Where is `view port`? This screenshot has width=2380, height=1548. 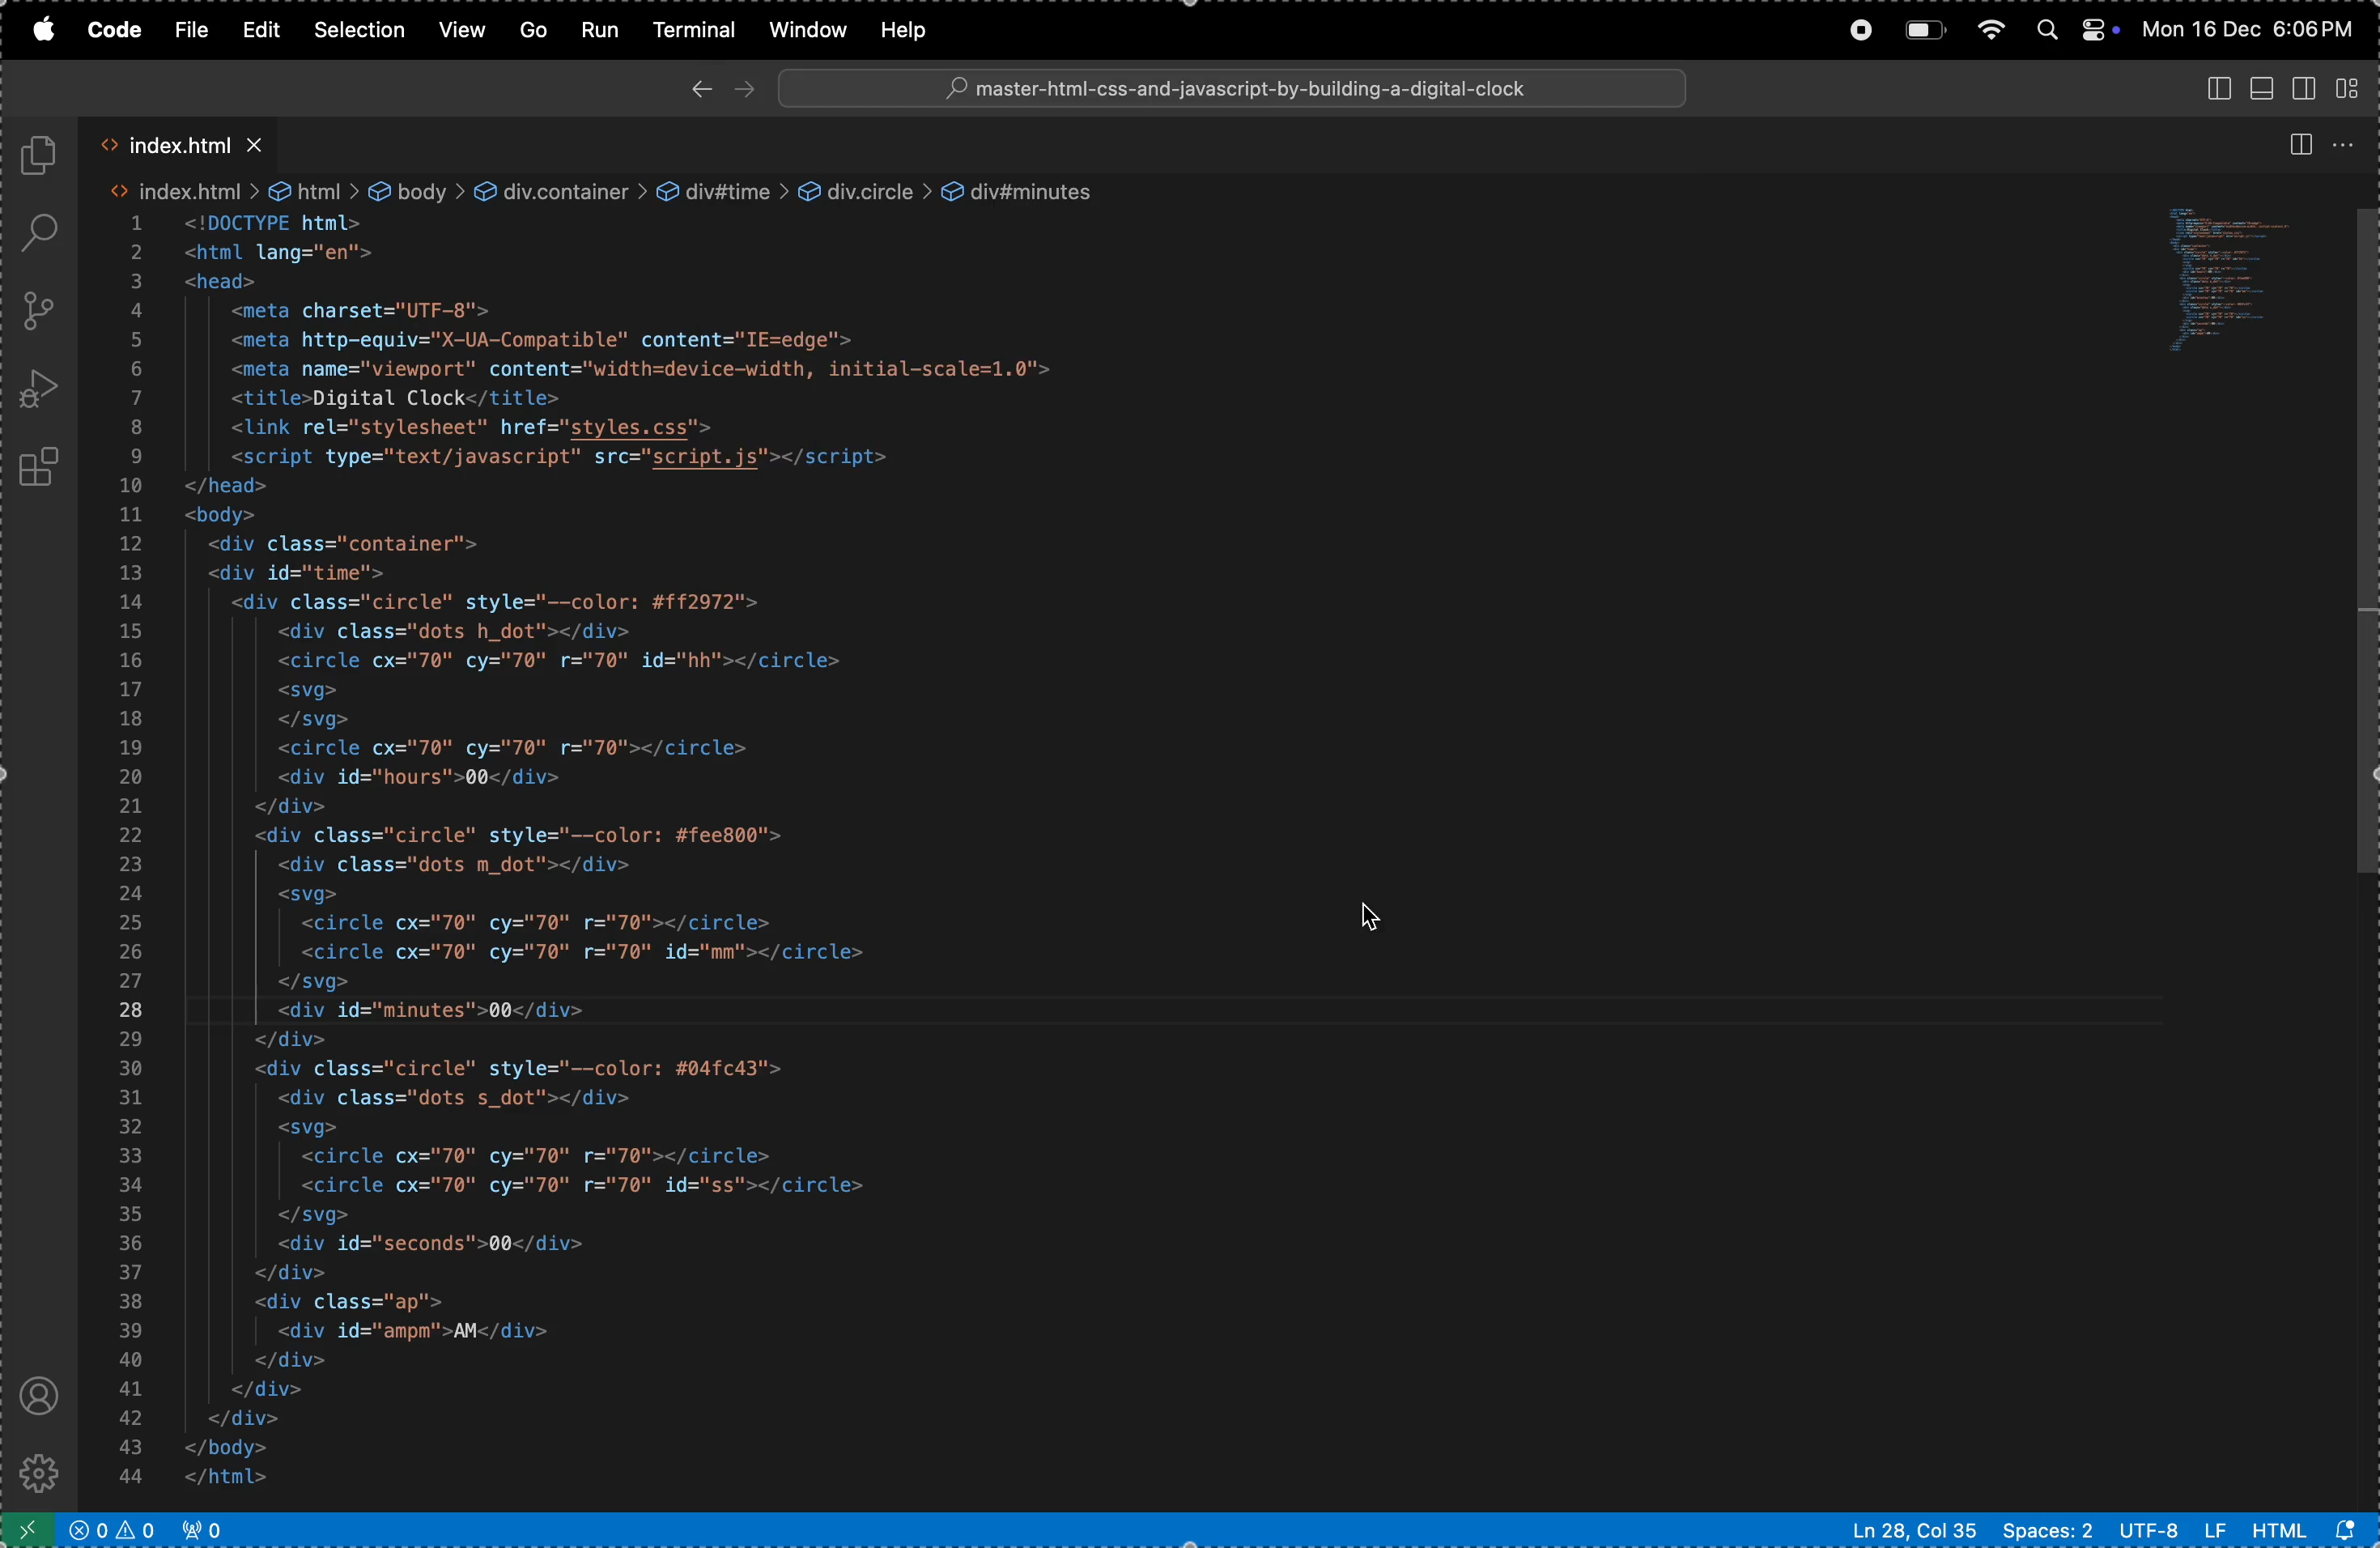
view port is located at coordinates (207, 1527).